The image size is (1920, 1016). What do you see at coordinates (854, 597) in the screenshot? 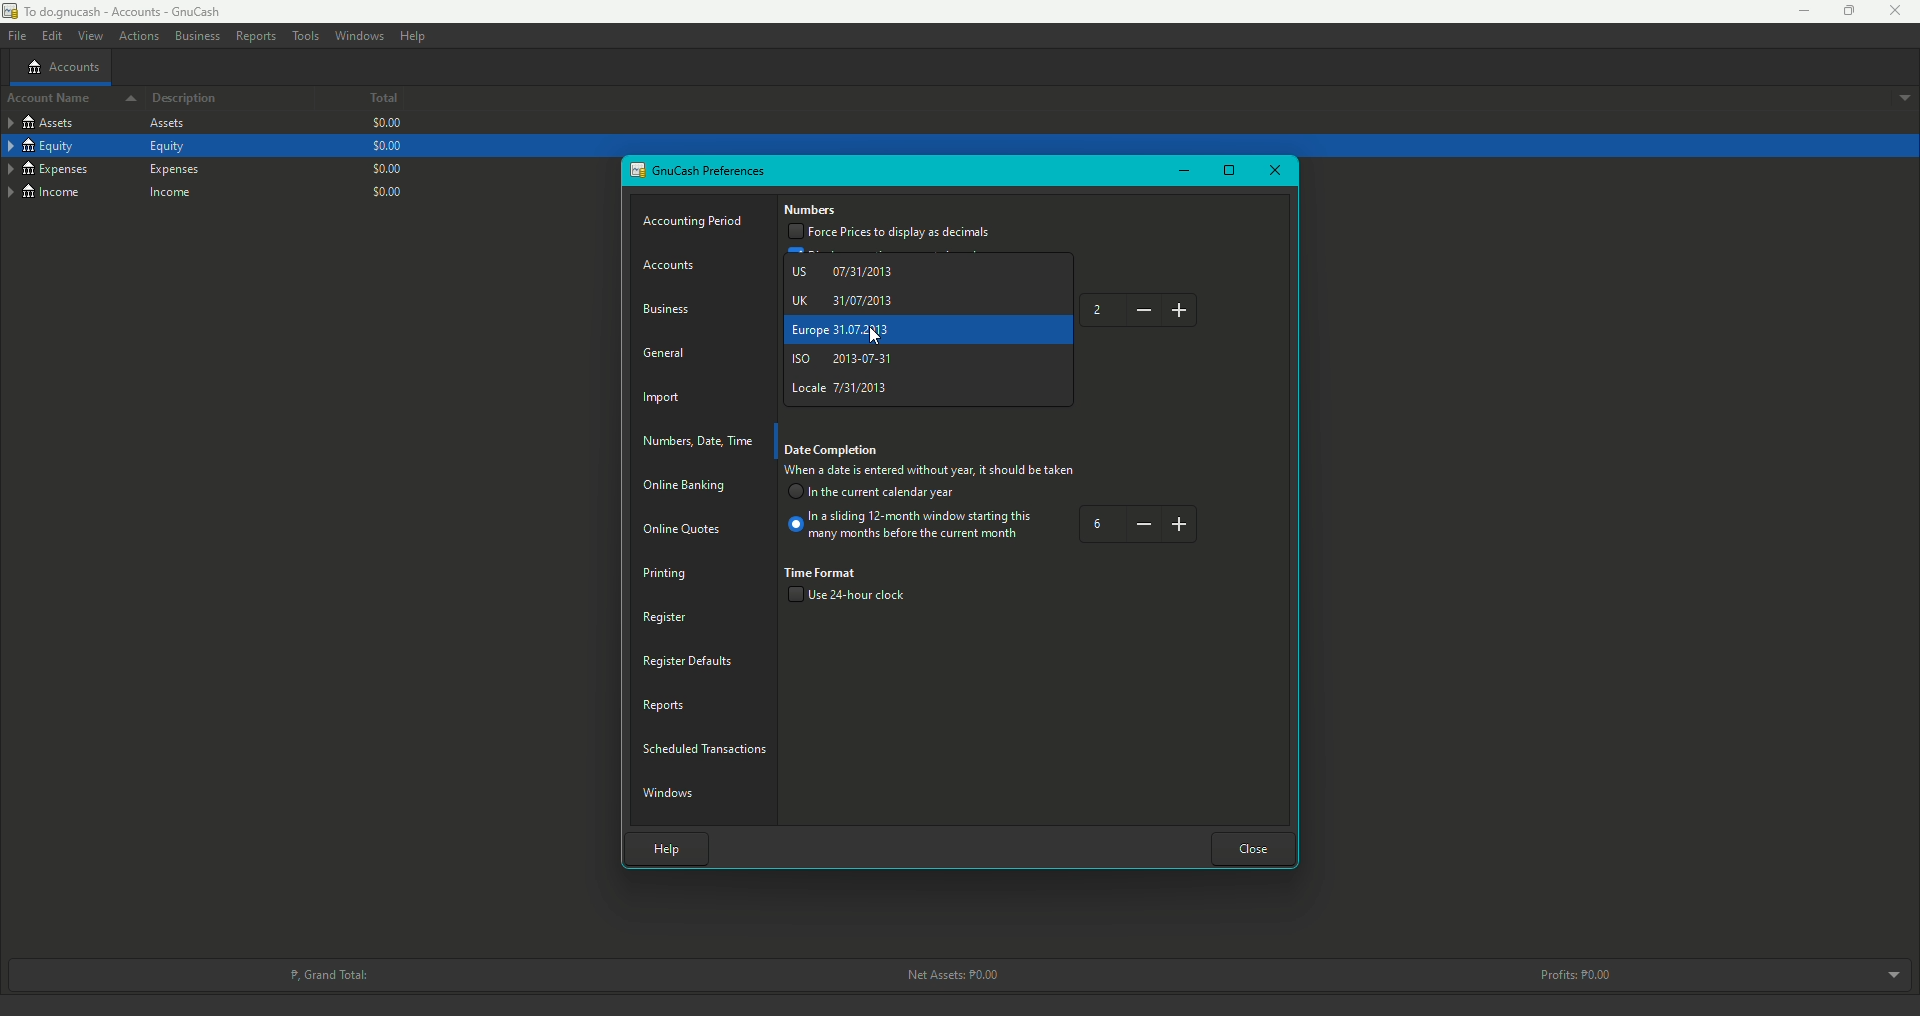
I see `Use 24-hour clock` at bounding box center [854, 597].